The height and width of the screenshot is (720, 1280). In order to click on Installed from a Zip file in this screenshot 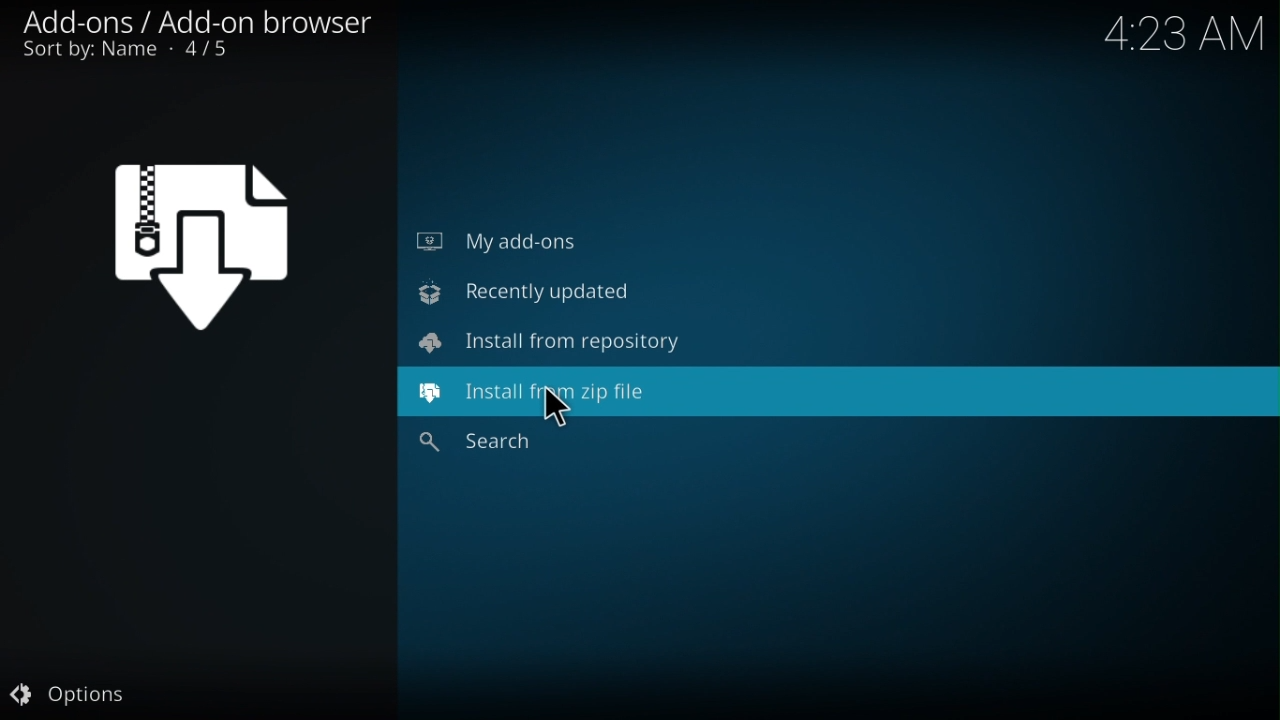, I will do `click(547, 390)`.